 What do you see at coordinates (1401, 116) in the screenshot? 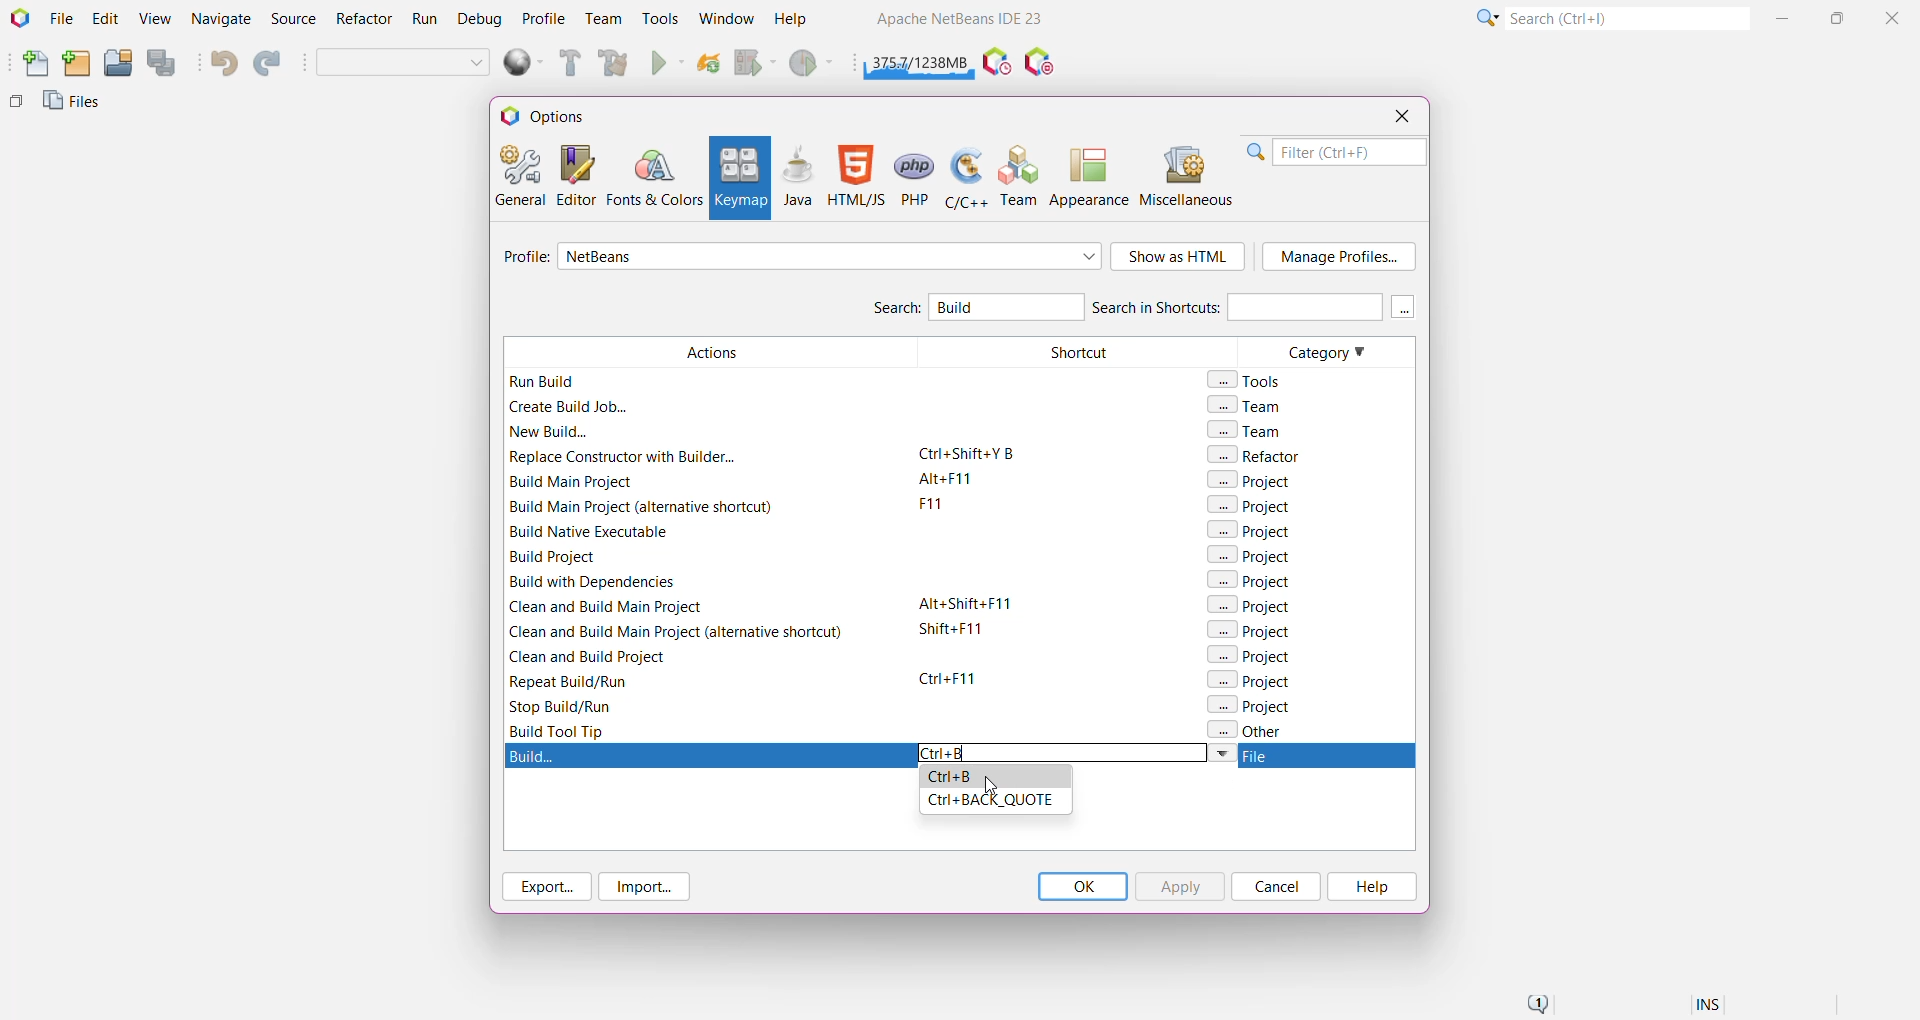
I see `Close` at bounding box center [1401, 116].